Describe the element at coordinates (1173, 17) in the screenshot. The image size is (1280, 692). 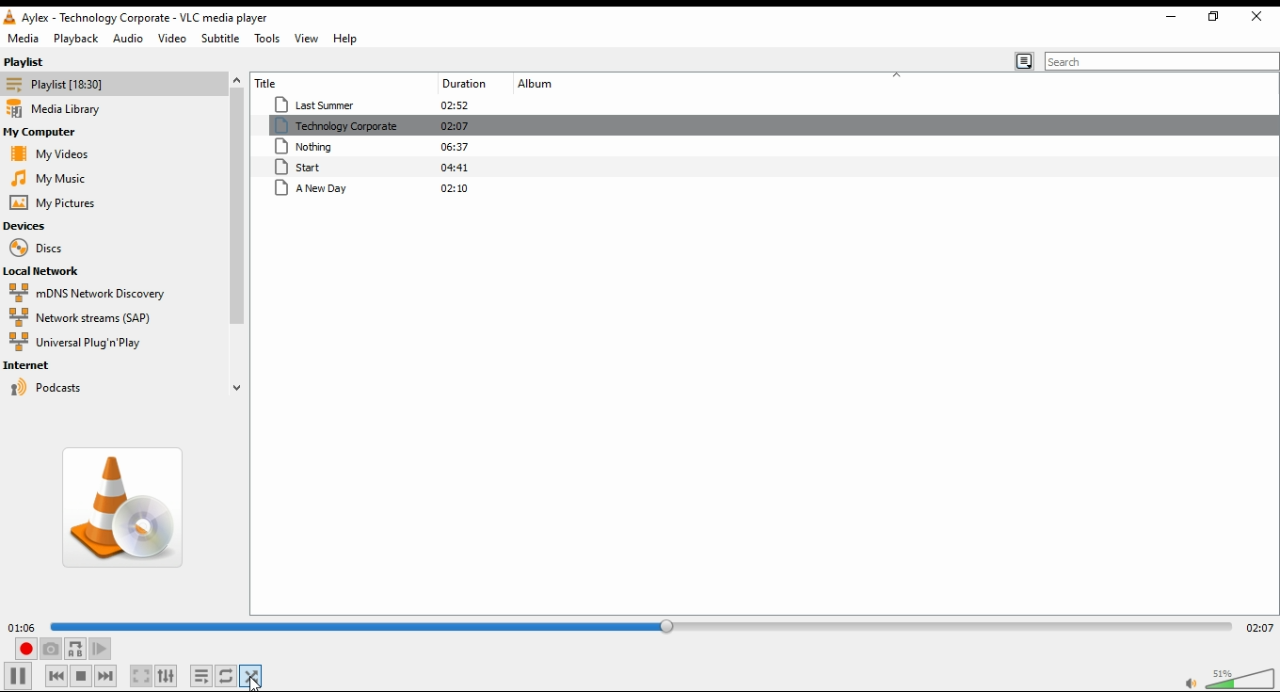
I see `restore` at that location.